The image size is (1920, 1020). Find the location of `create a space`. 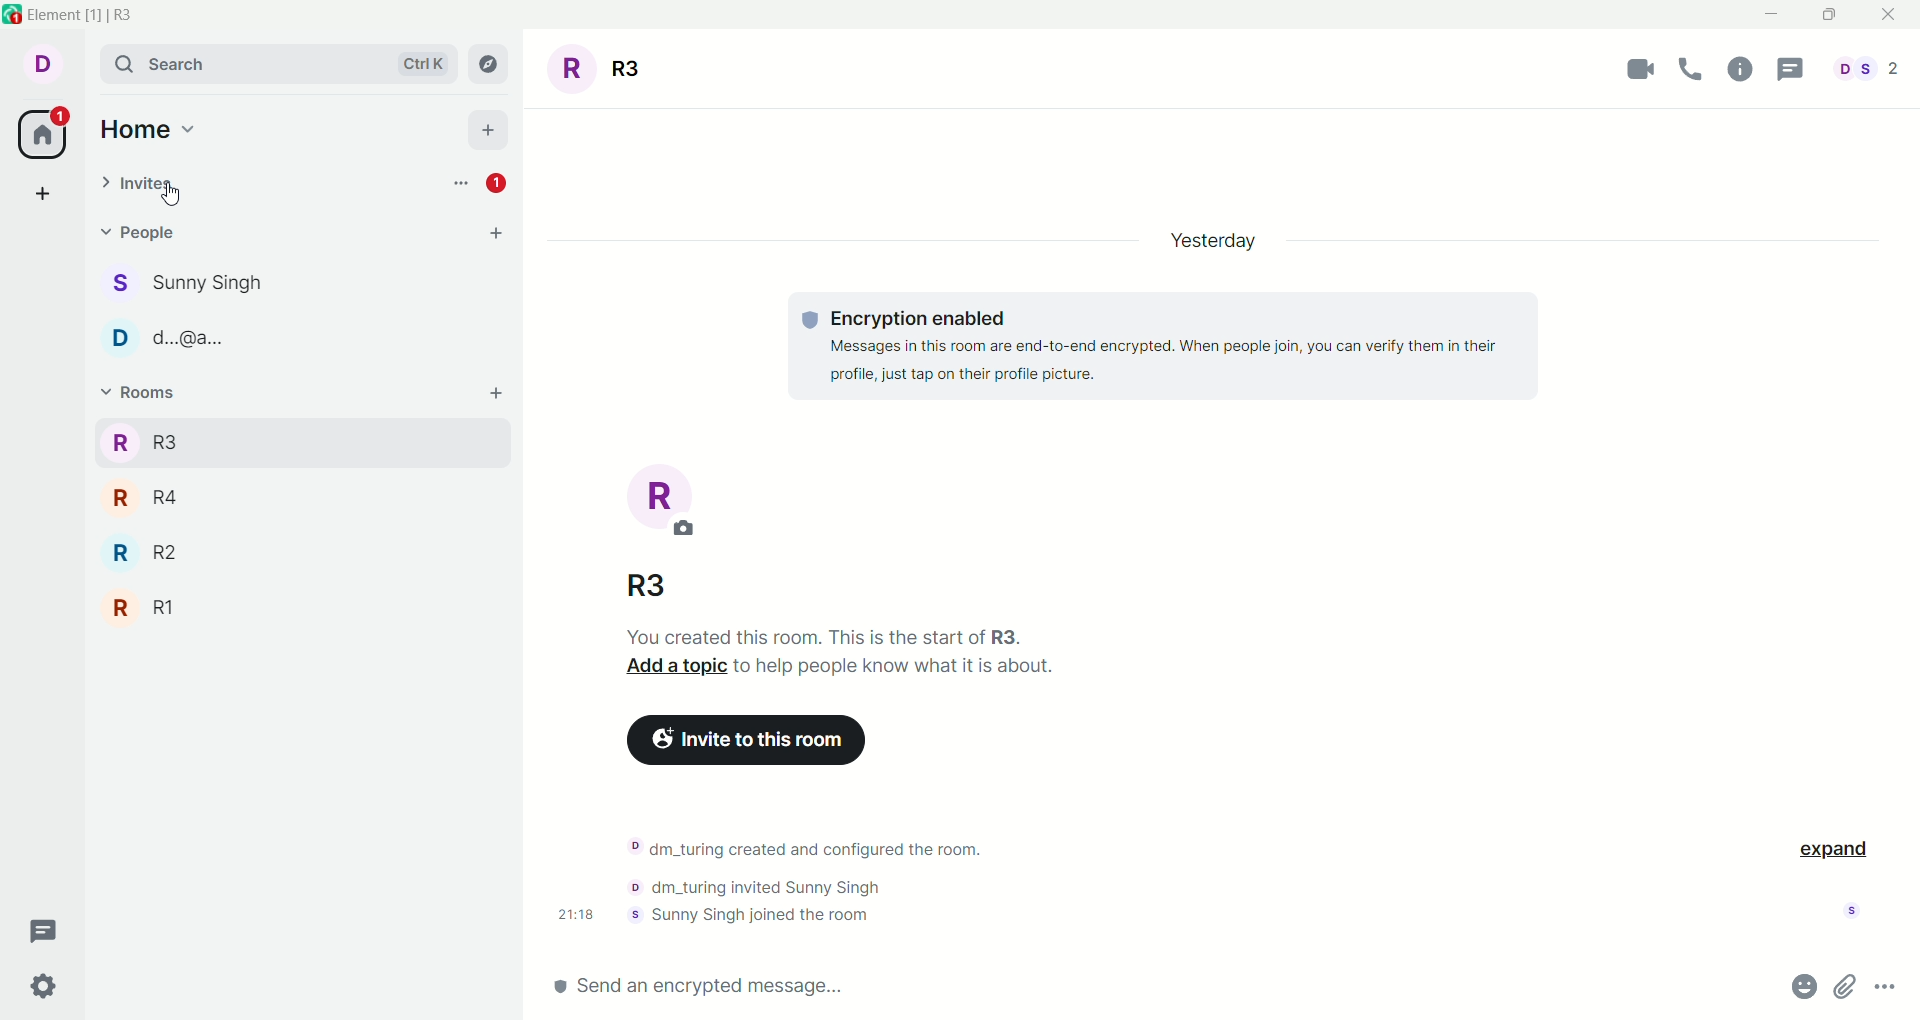

create a space is located at coordinates (45, 194).